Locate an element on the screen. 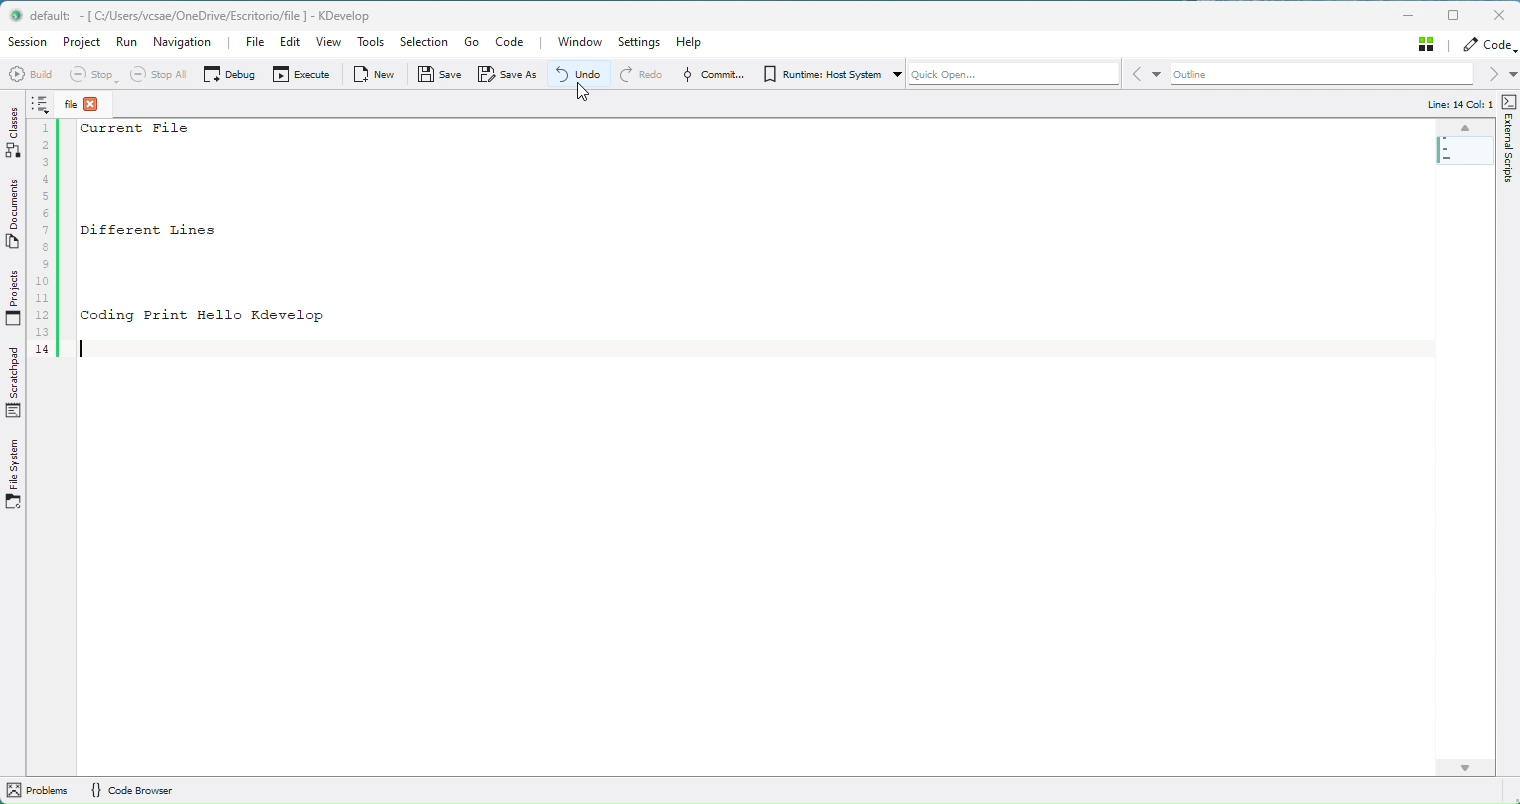  Execute is located at coordinates (299, 78).